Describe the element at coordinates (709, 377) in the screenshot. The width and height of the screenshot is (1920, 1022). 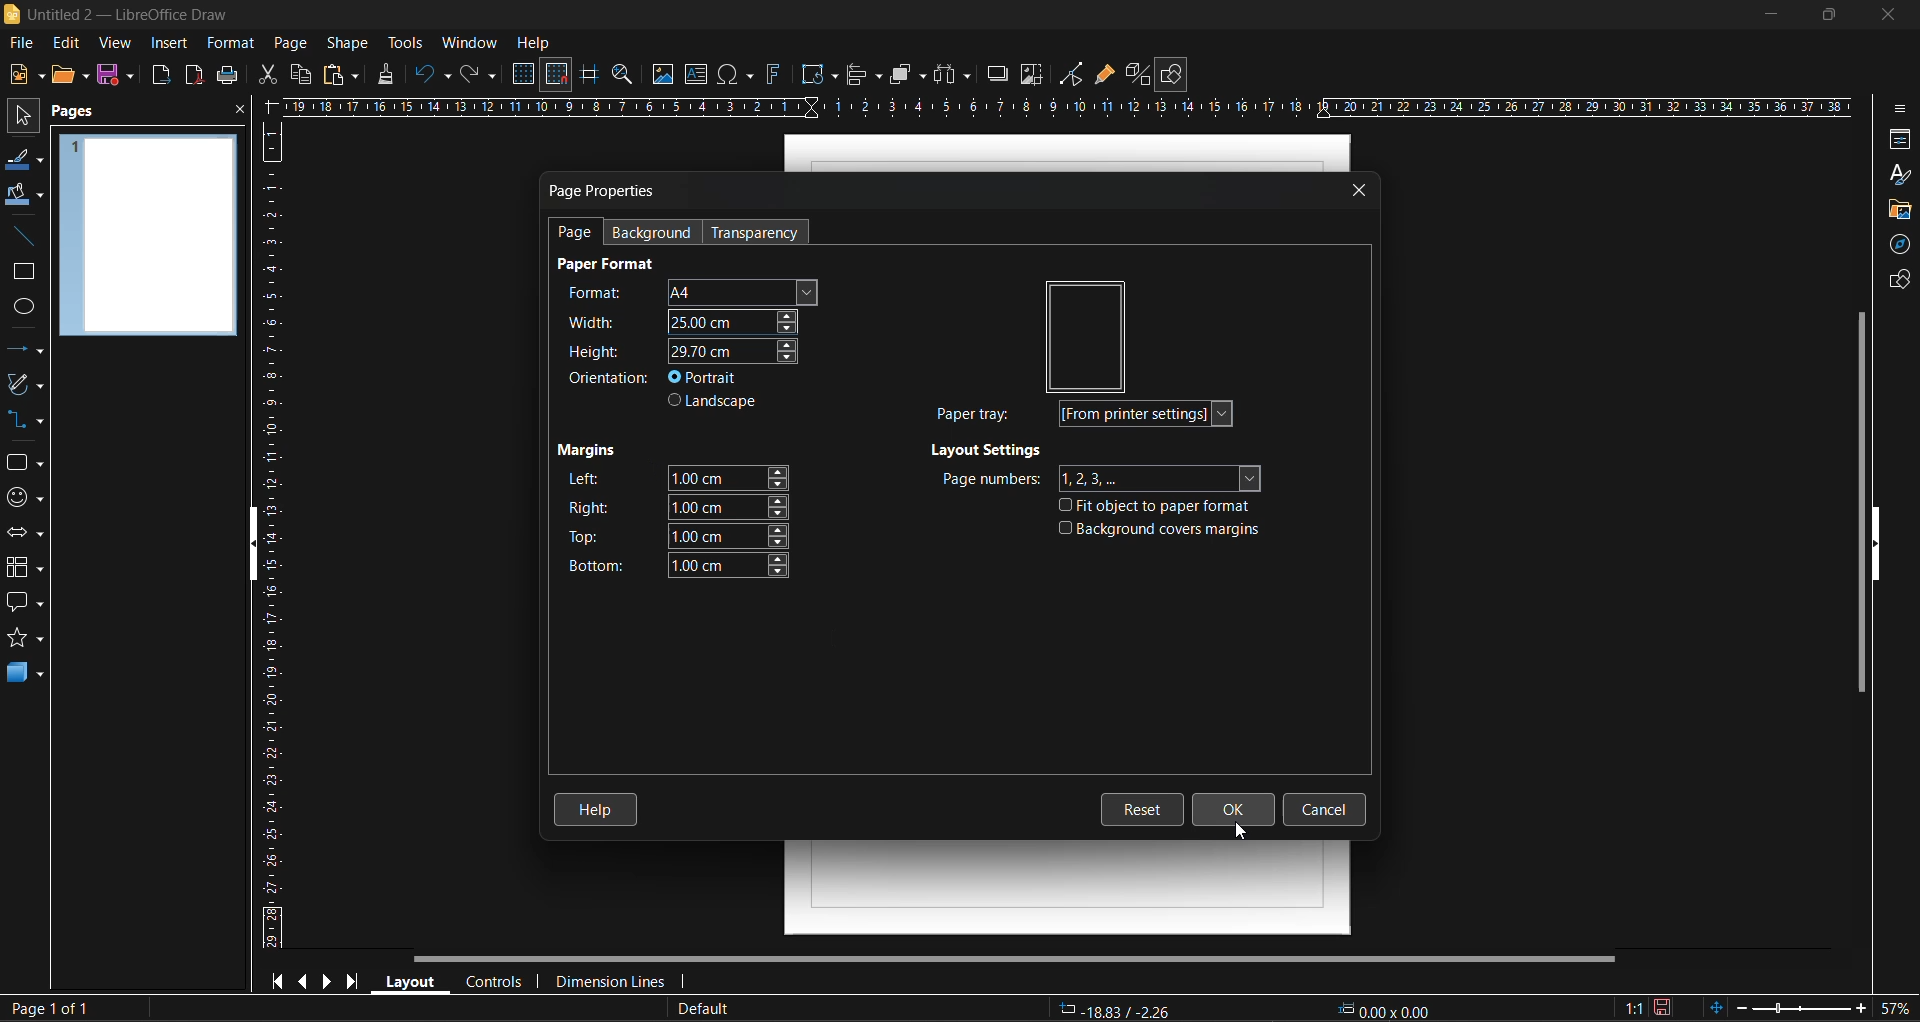
I see `portrait` at that location.